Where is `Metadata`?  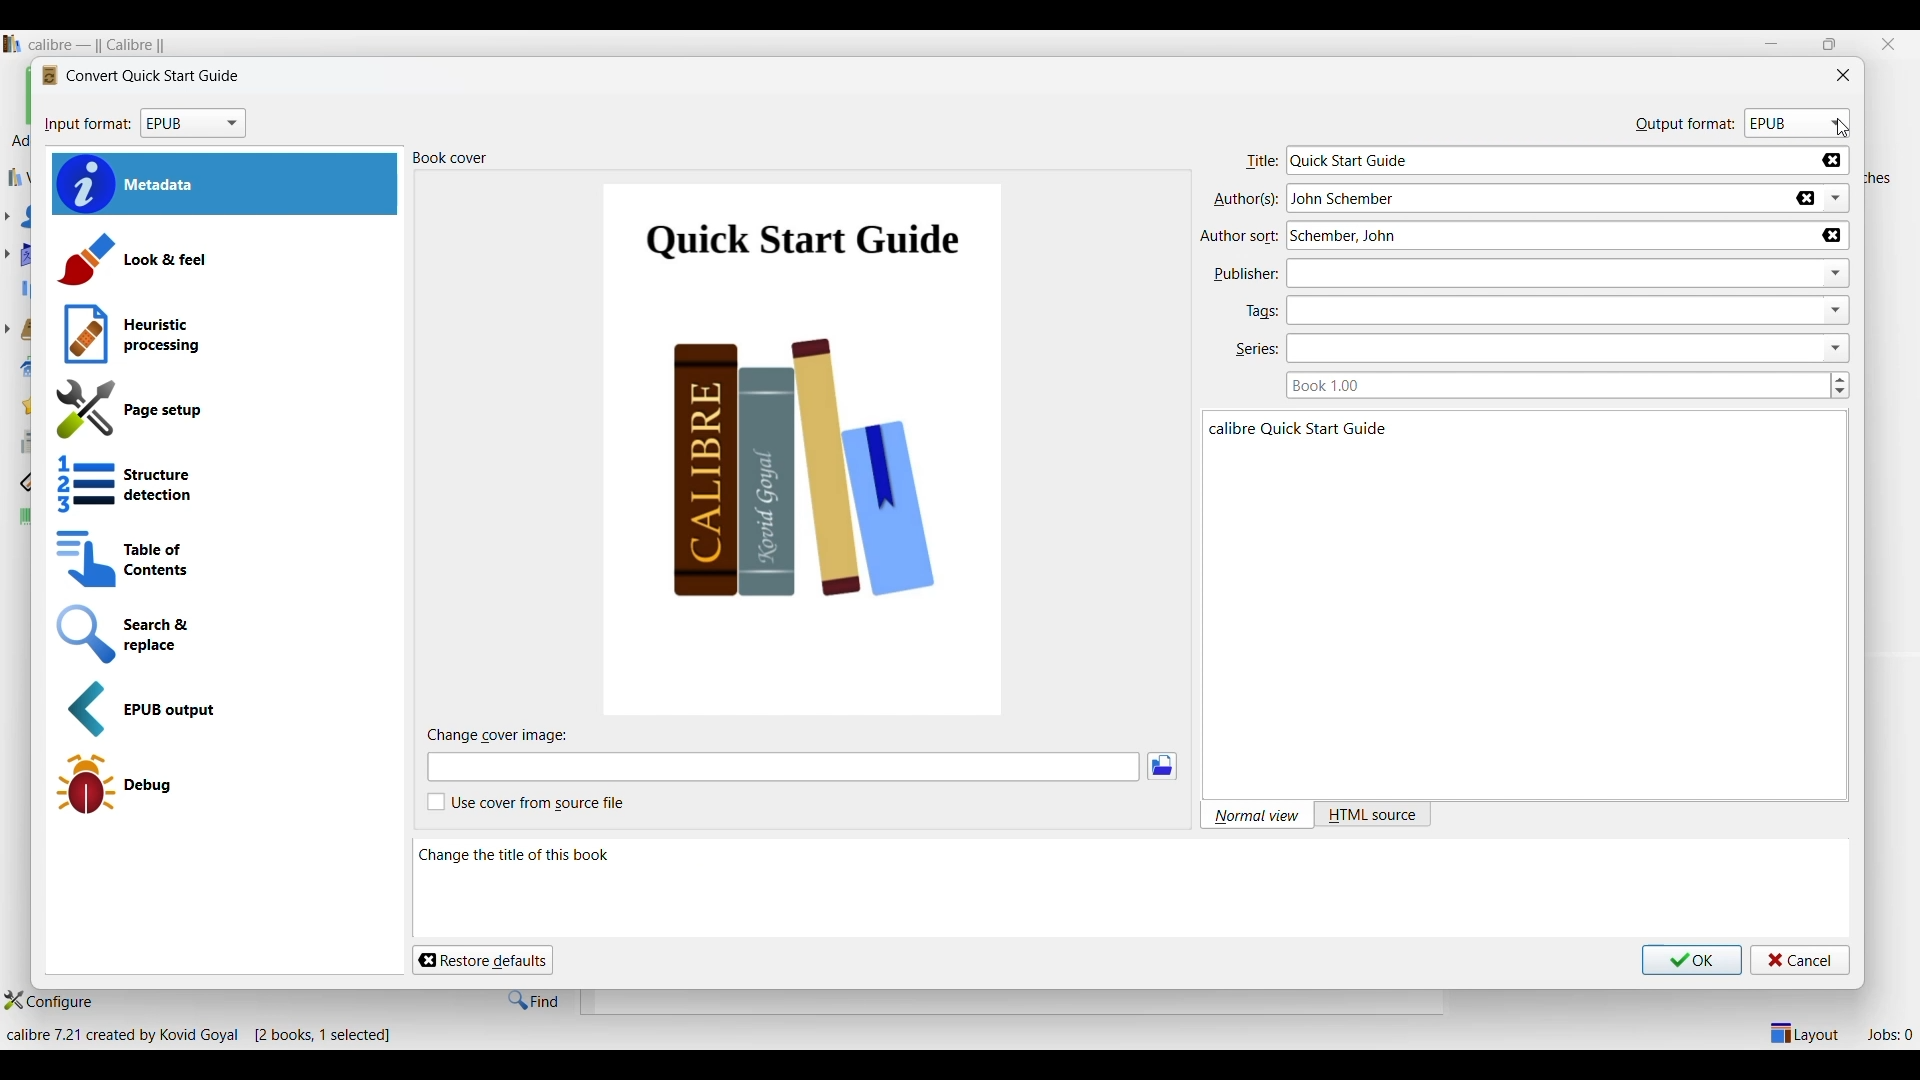 Metadata is located at coordinates (224, 184).